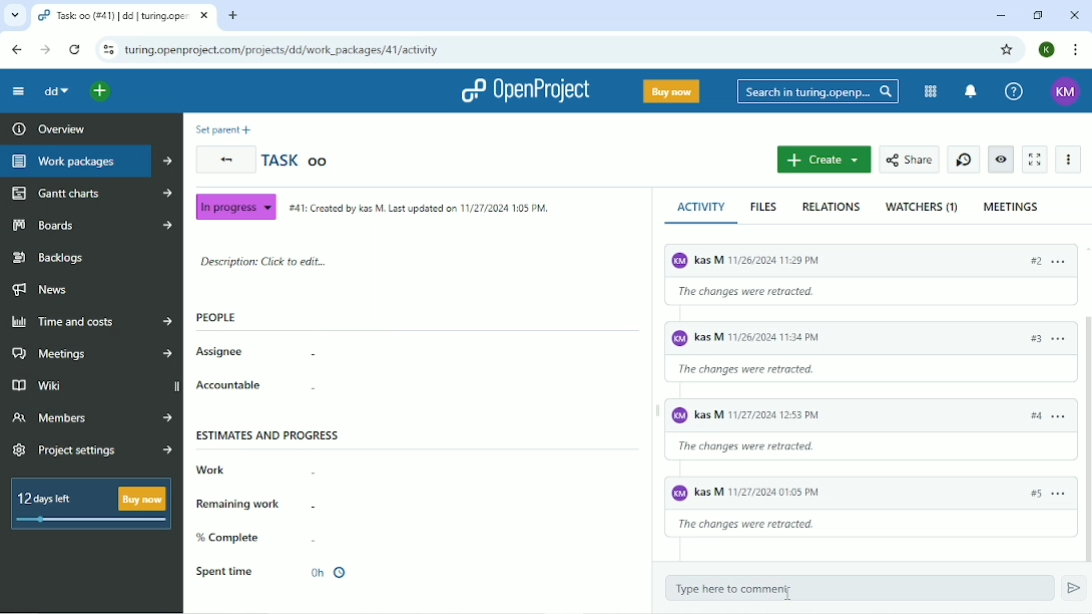 This screenshot has height=614, width=1092. Describe the element at coordinates (223, 130) in the screenshot. I see `Set parent` at that location.